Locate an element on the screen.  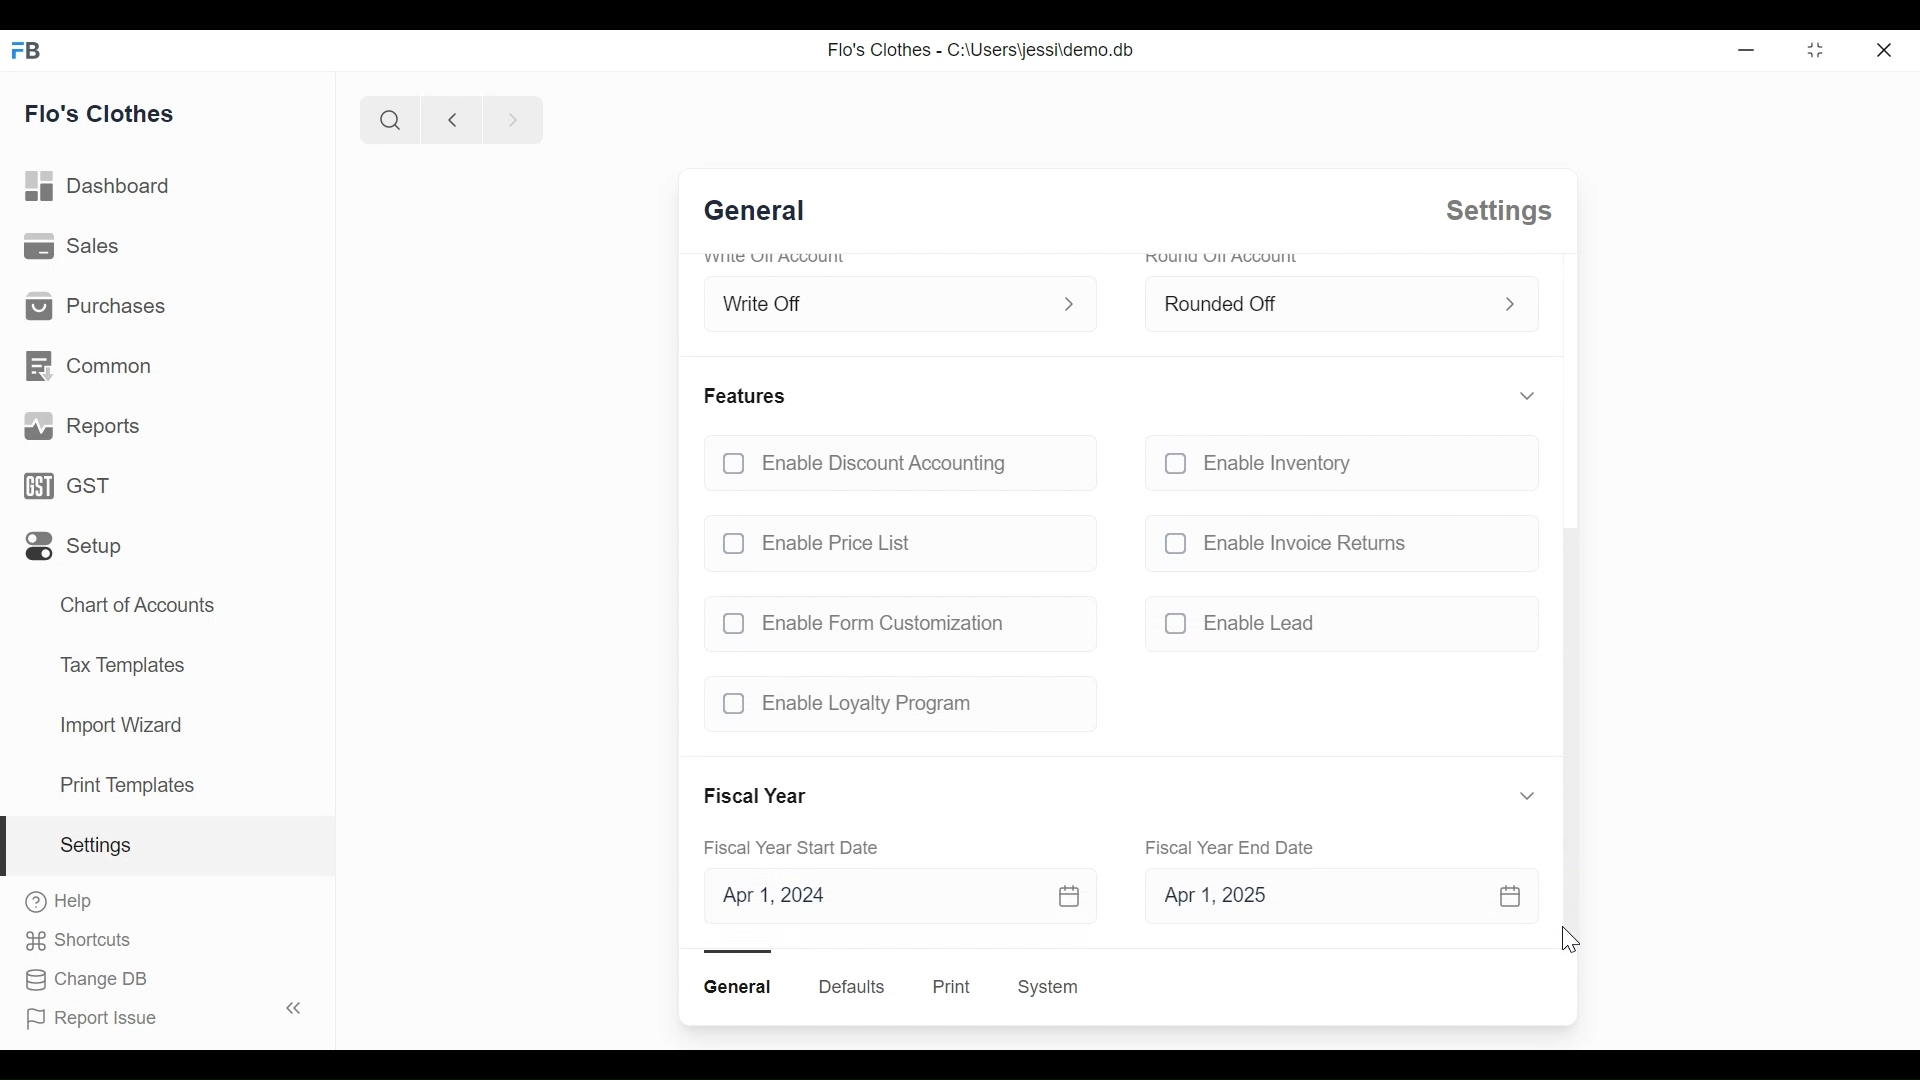
Restore is located at coordinates (1814, 49).